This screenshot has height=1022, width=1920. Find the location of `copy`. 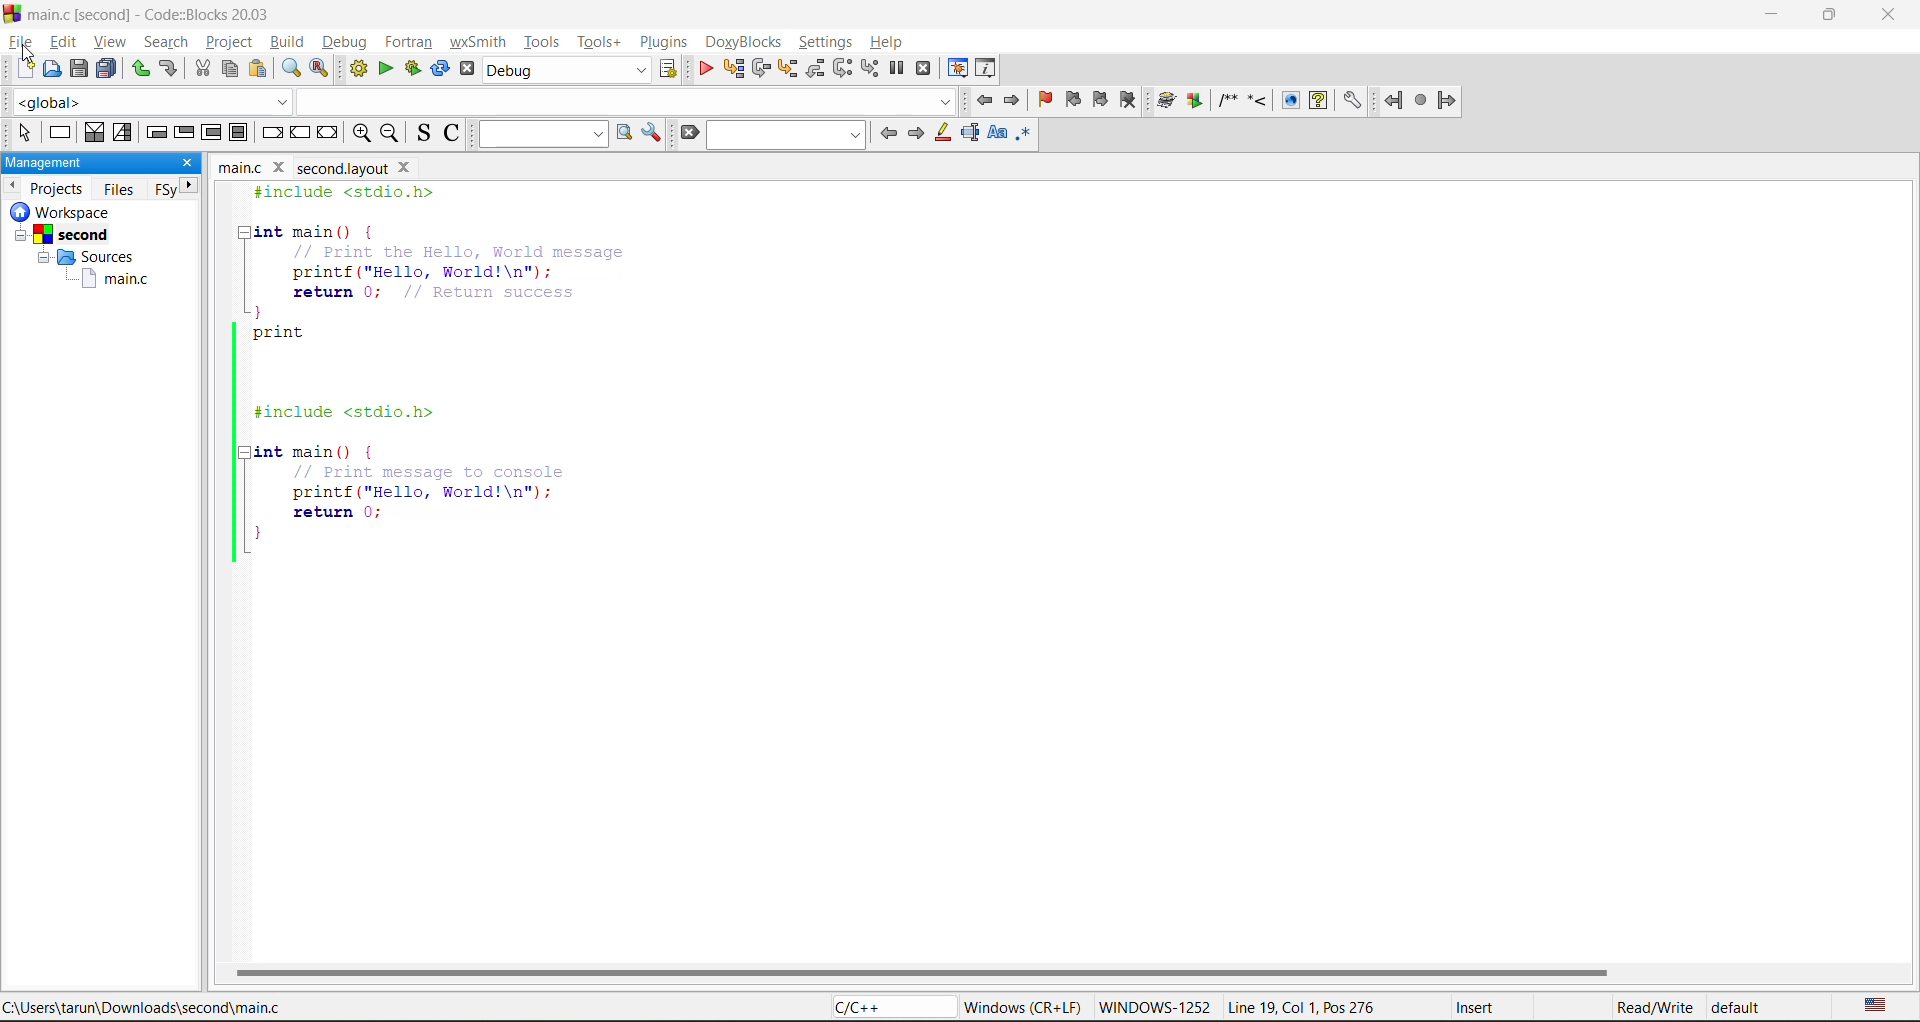

copy is located at coordinates (231, 69).